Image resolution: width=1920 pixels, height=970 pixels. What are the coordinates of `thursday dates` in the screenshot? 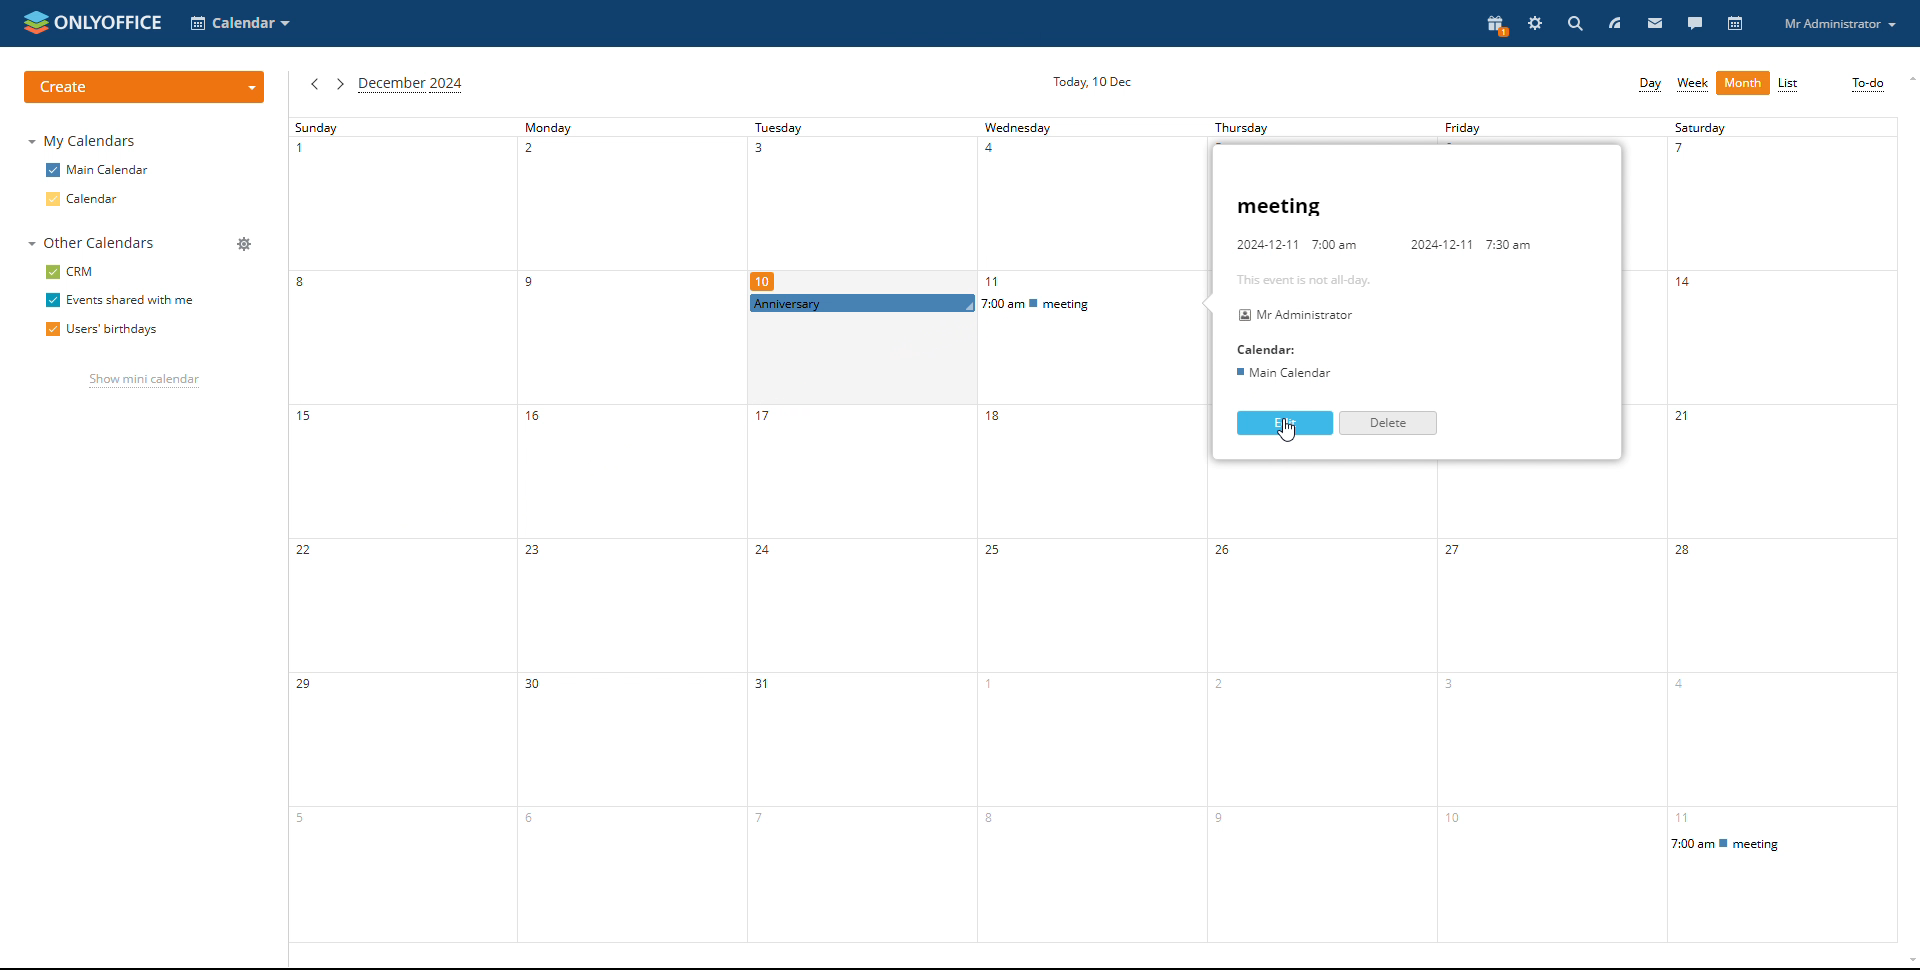 It's located at (1316, 737).